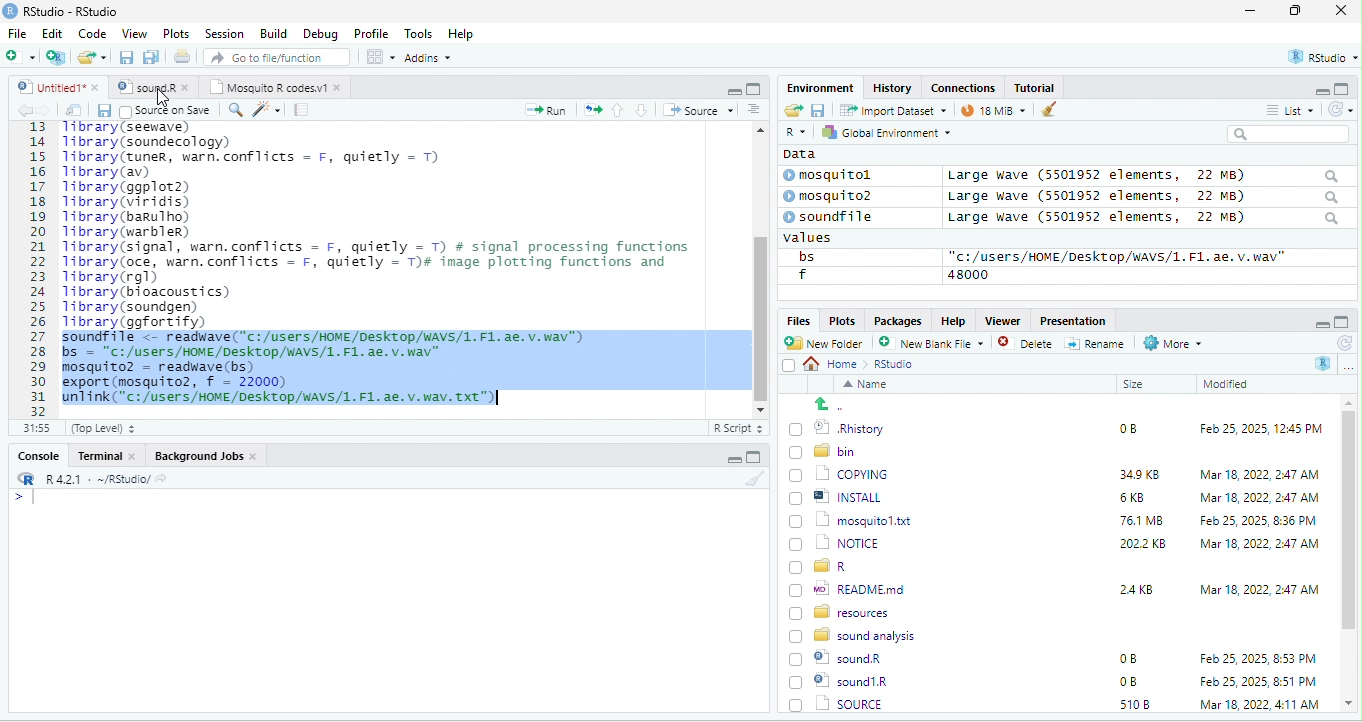 This screenshot has height=722, width=1362. Describe the element at coordinates (274, 33) in the screenshot. I see `Build` at that location.